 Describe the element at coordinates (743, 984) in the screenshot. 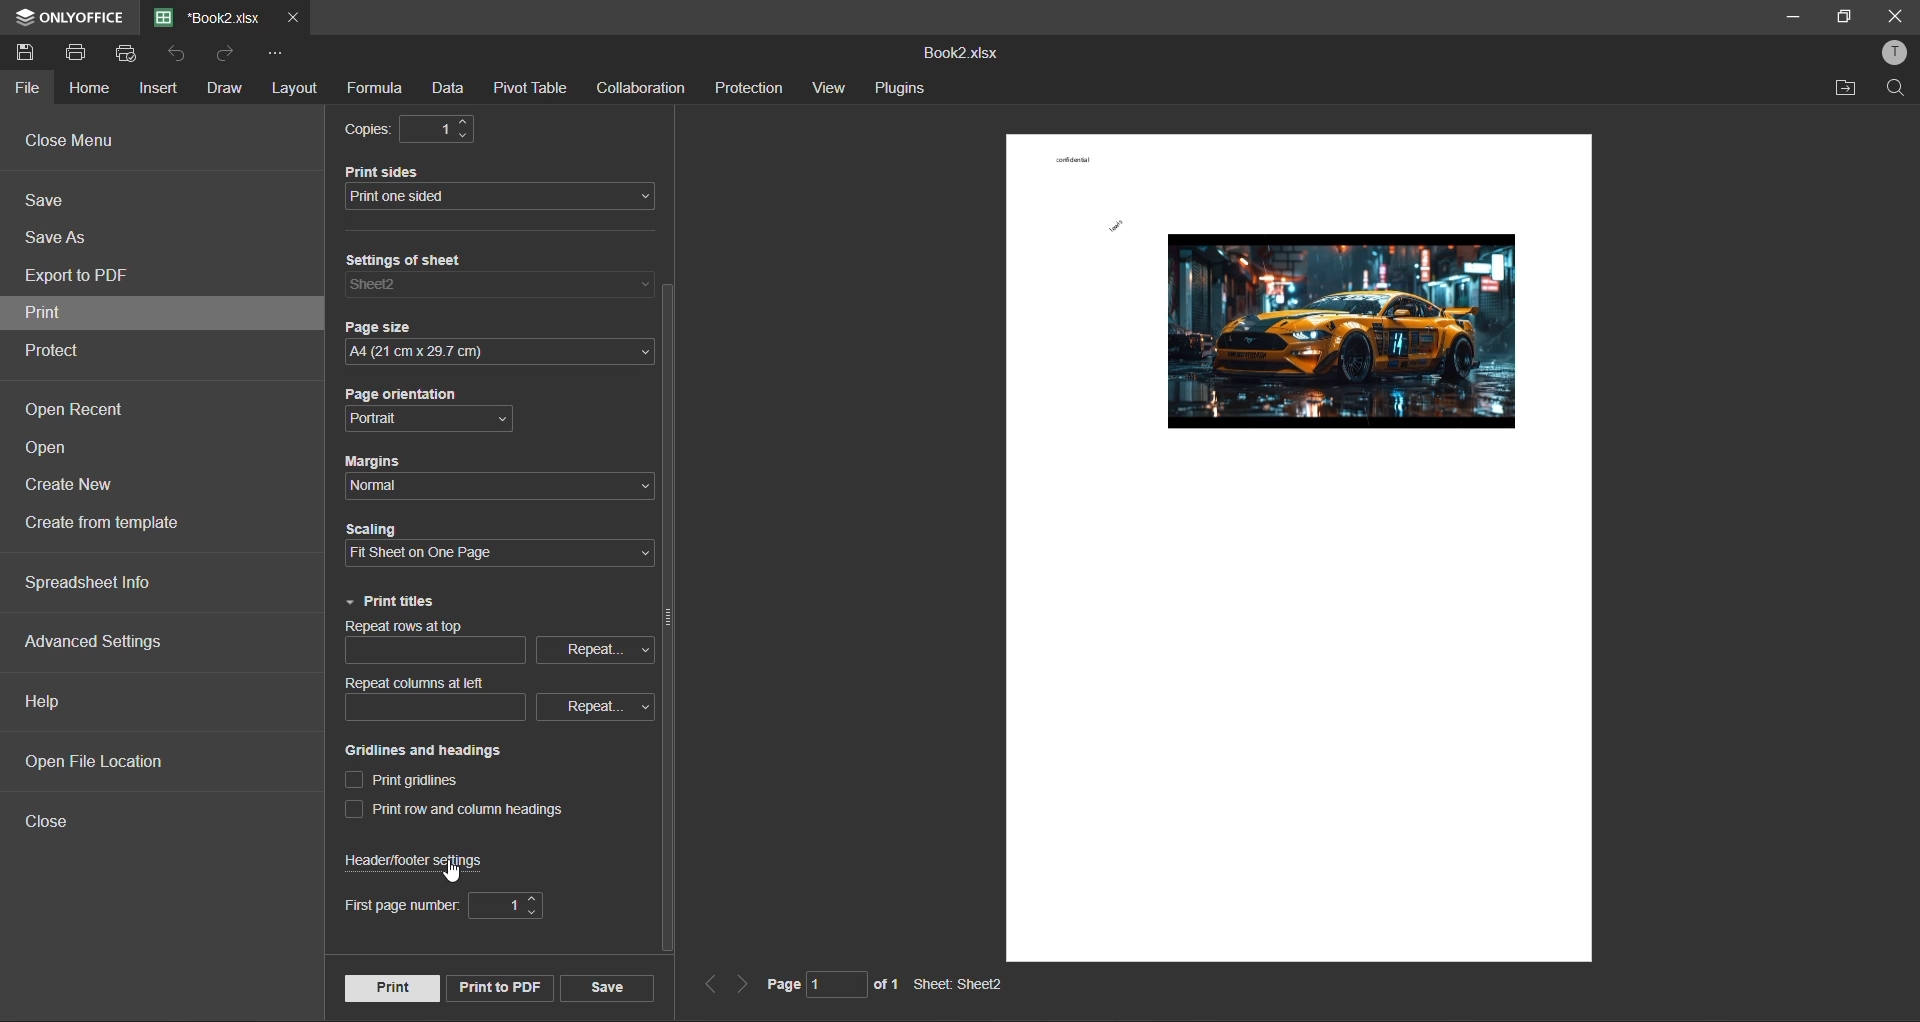

I see `next` at that location.